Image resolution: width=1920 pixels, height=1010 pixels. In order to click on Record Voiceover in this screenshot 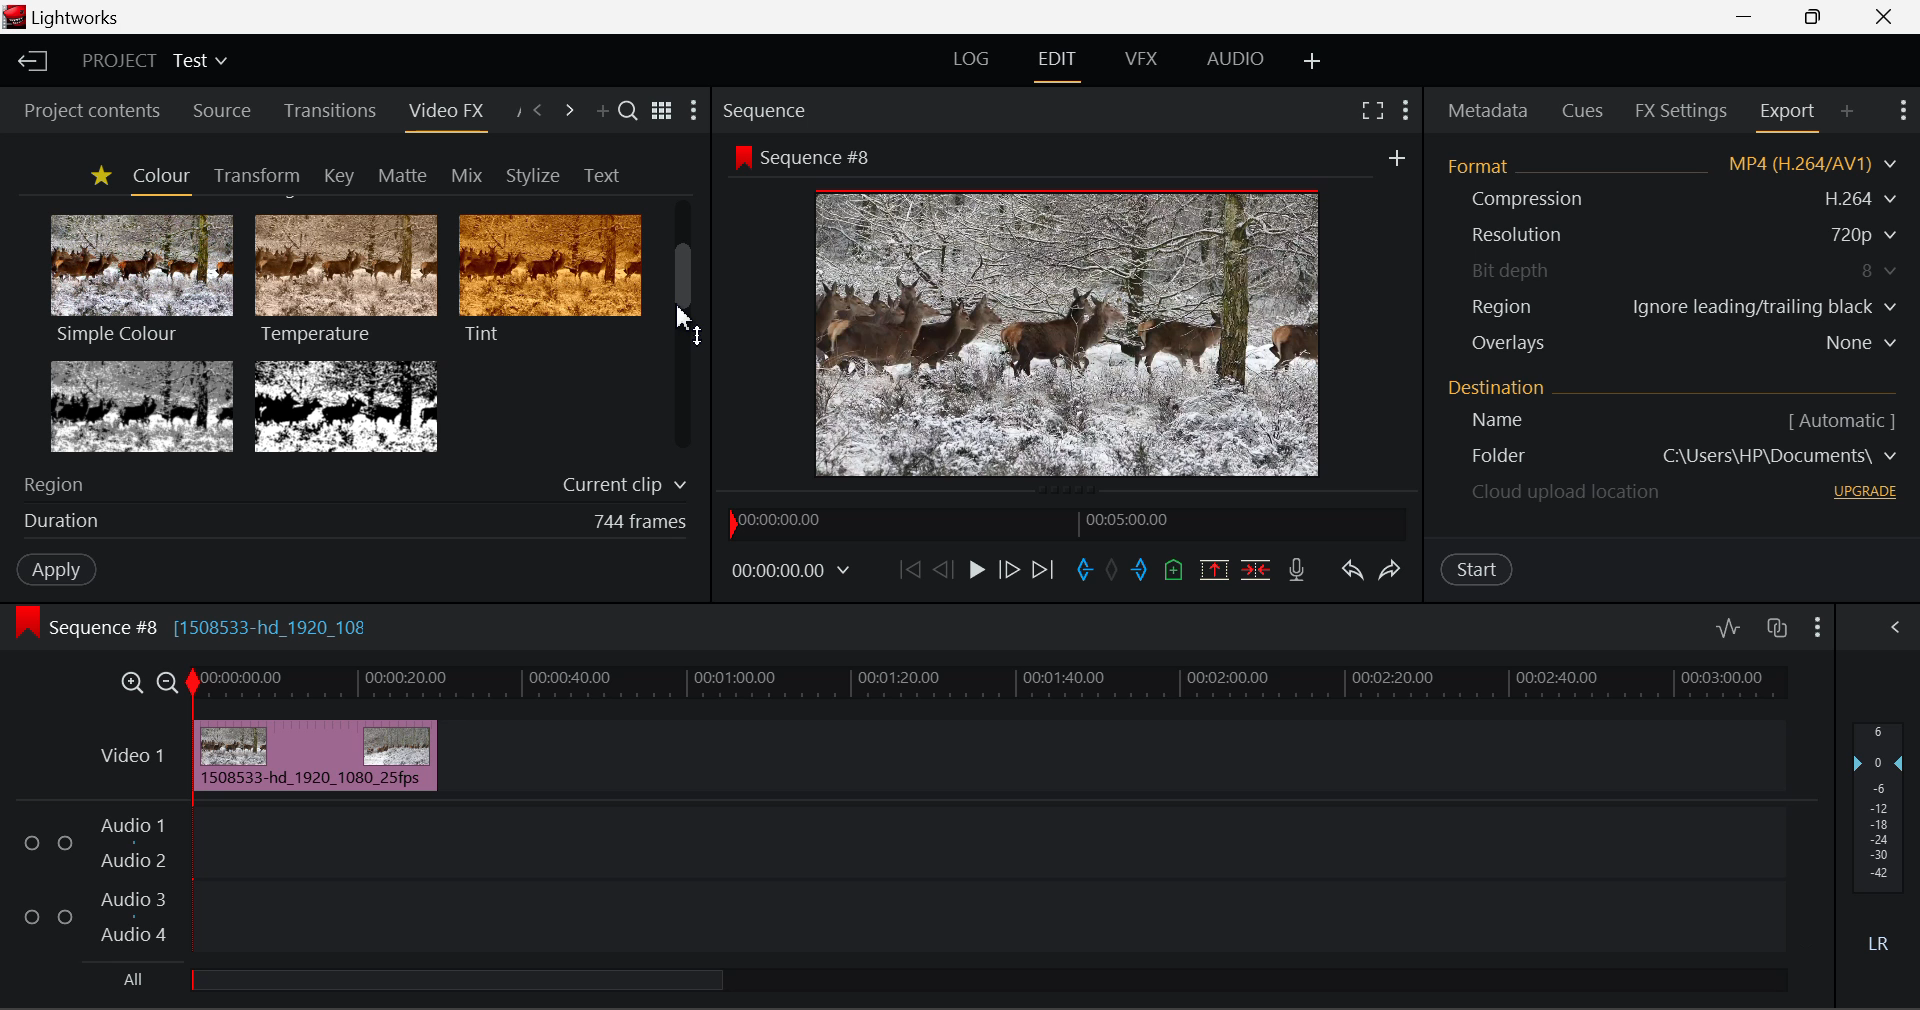, I will do `click(1296, 568)`.